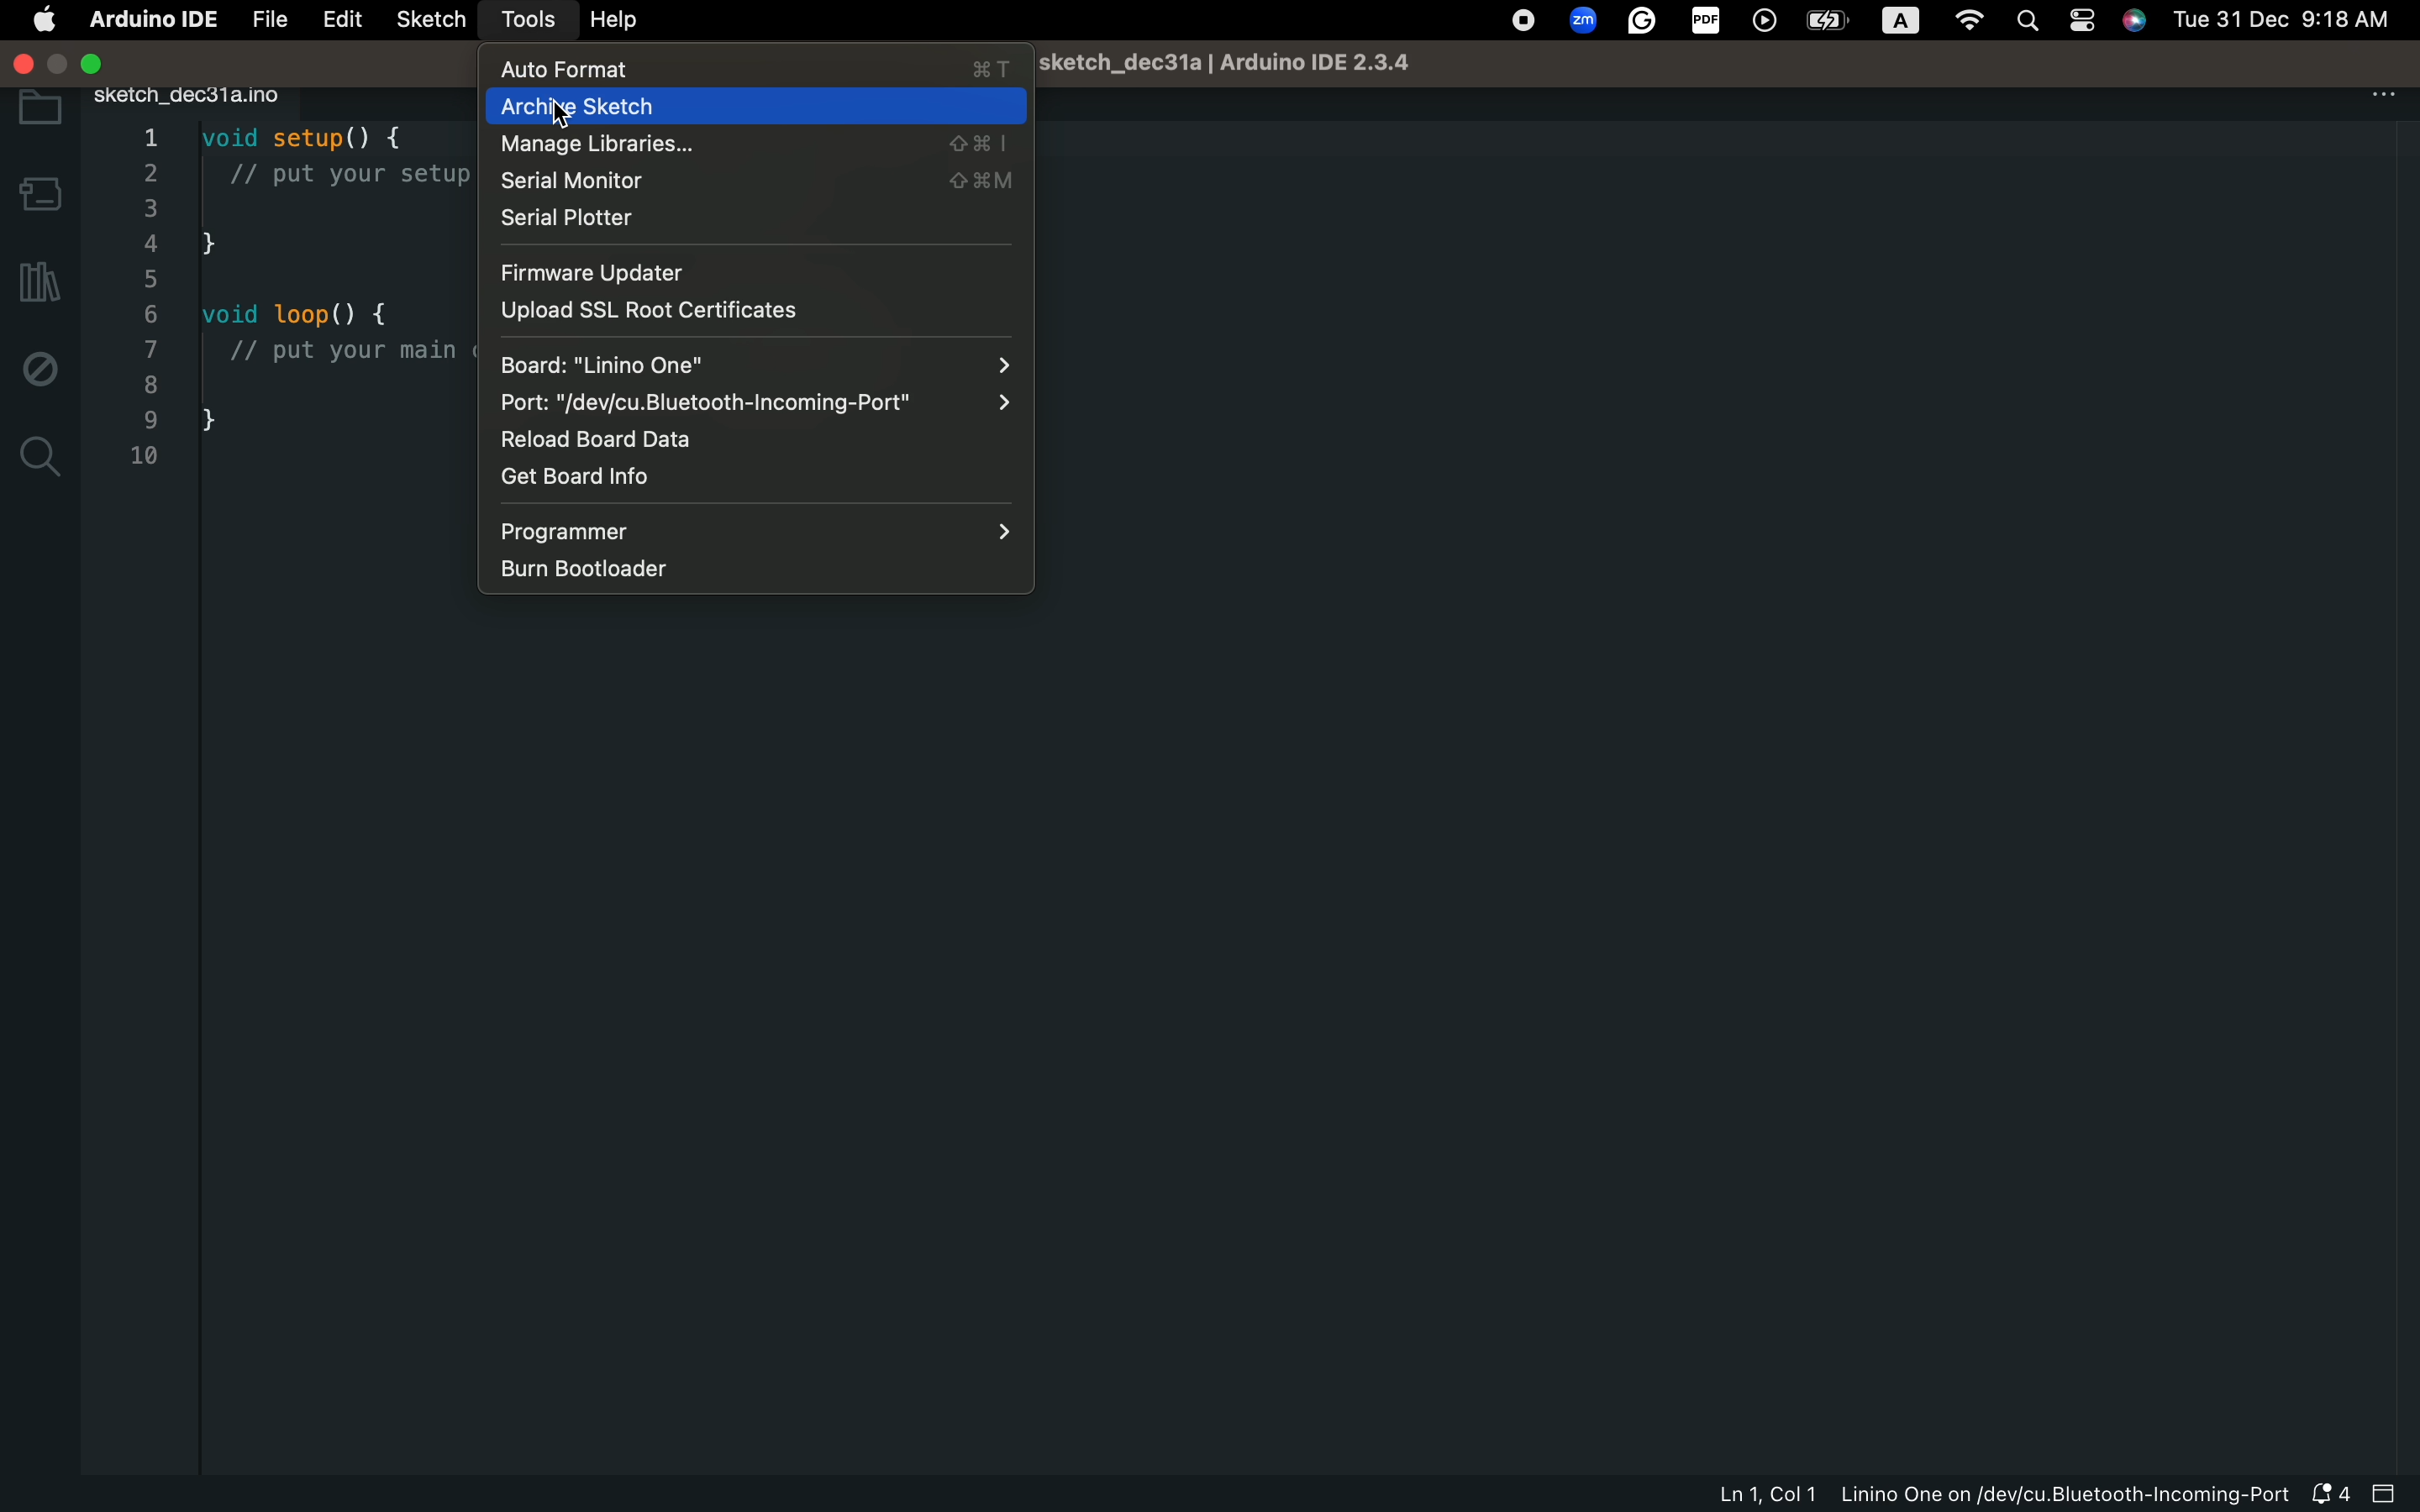 The width and height of the screenshot is (2420, 1512). I want to click on burn bootloader, so click(640, 572).